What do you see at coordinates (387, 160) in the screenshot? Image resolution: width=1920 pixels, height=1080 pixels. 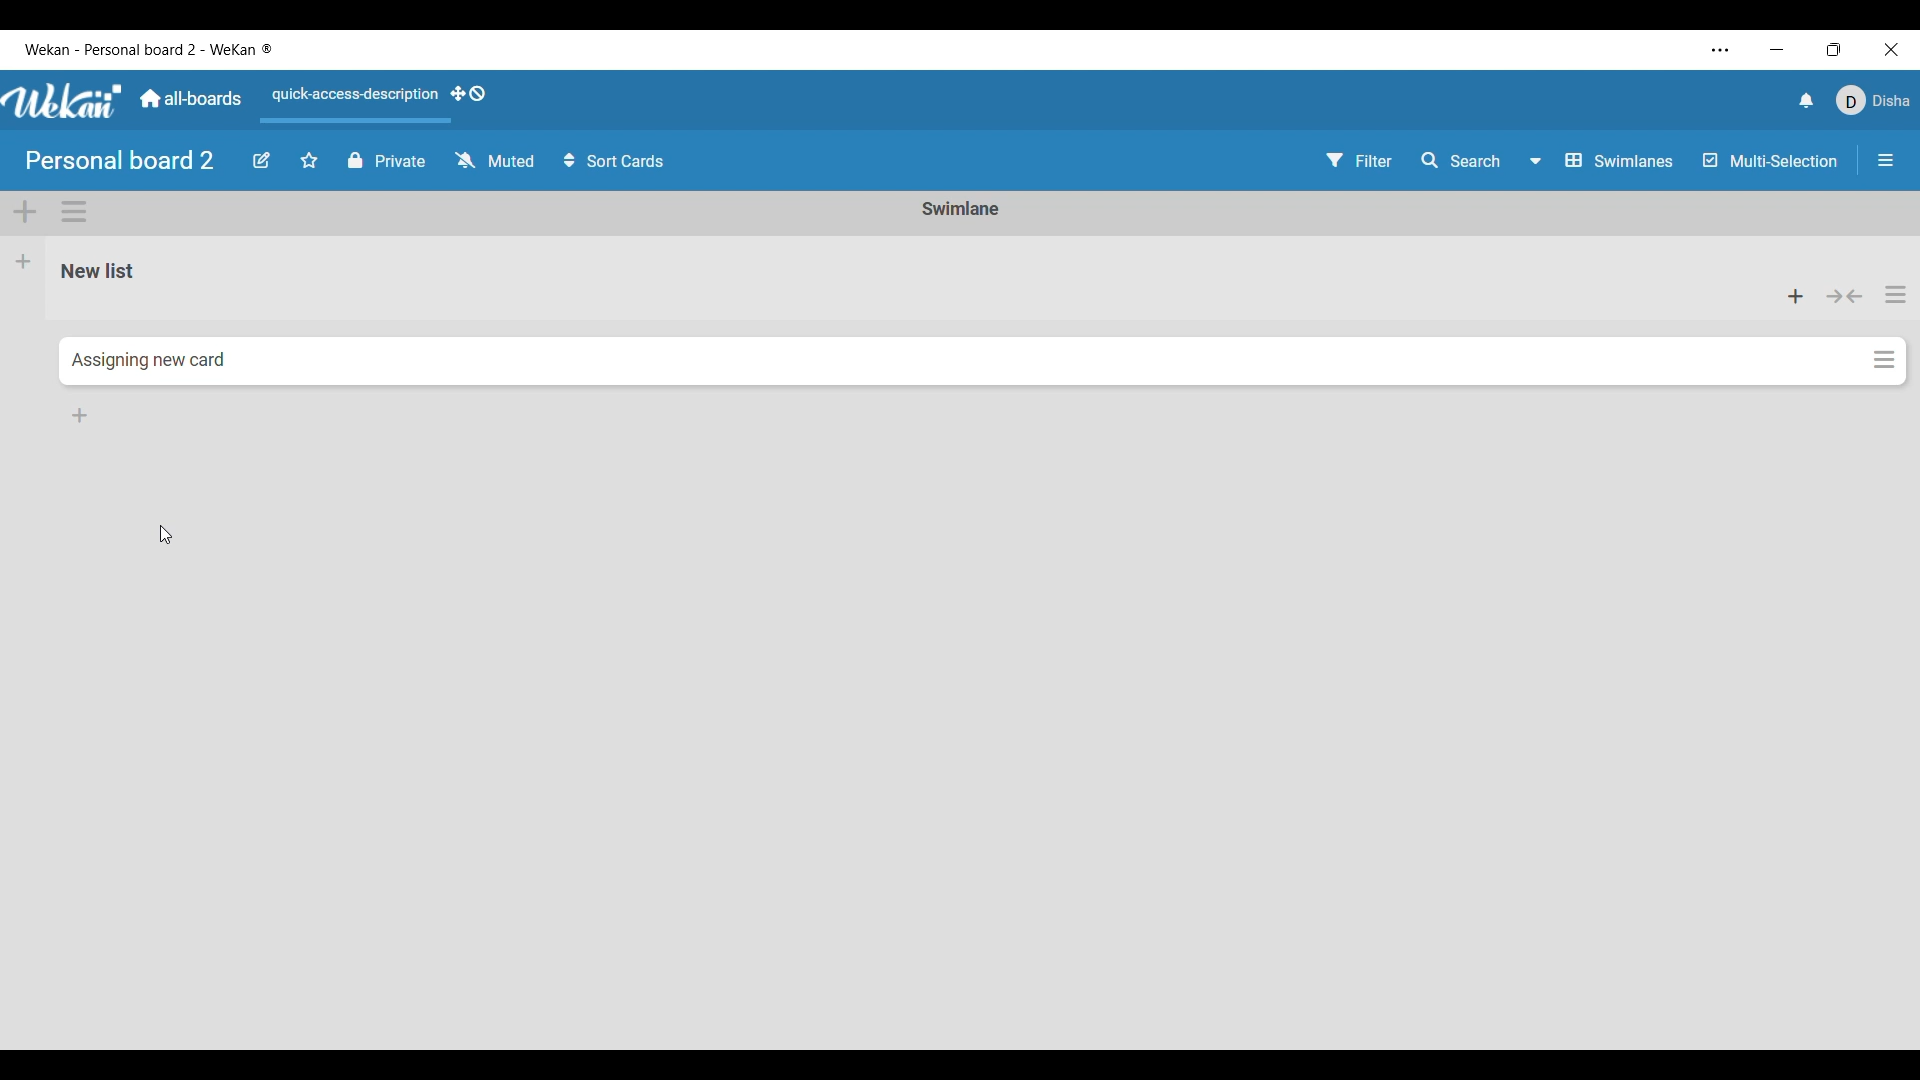 I see `Privacy toggle` at bounding box center [387, 160].